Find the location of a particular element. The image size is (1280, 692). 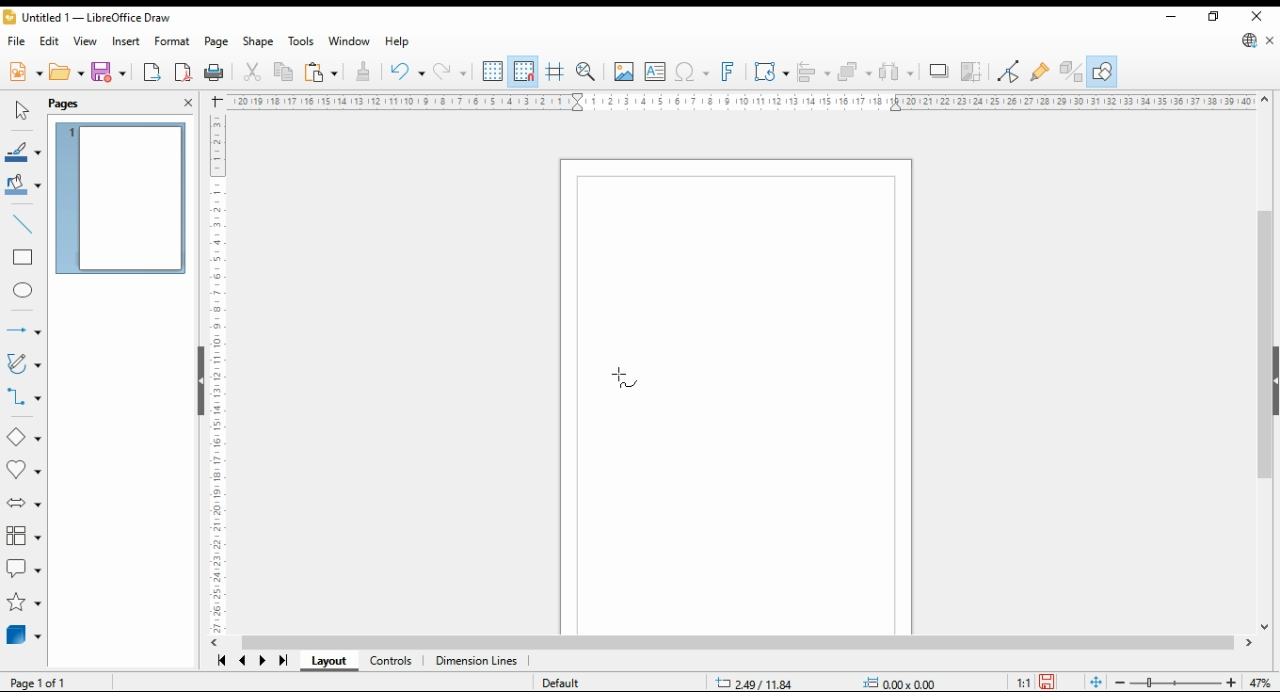

symbol shapes is located at coordinates (23, 471).